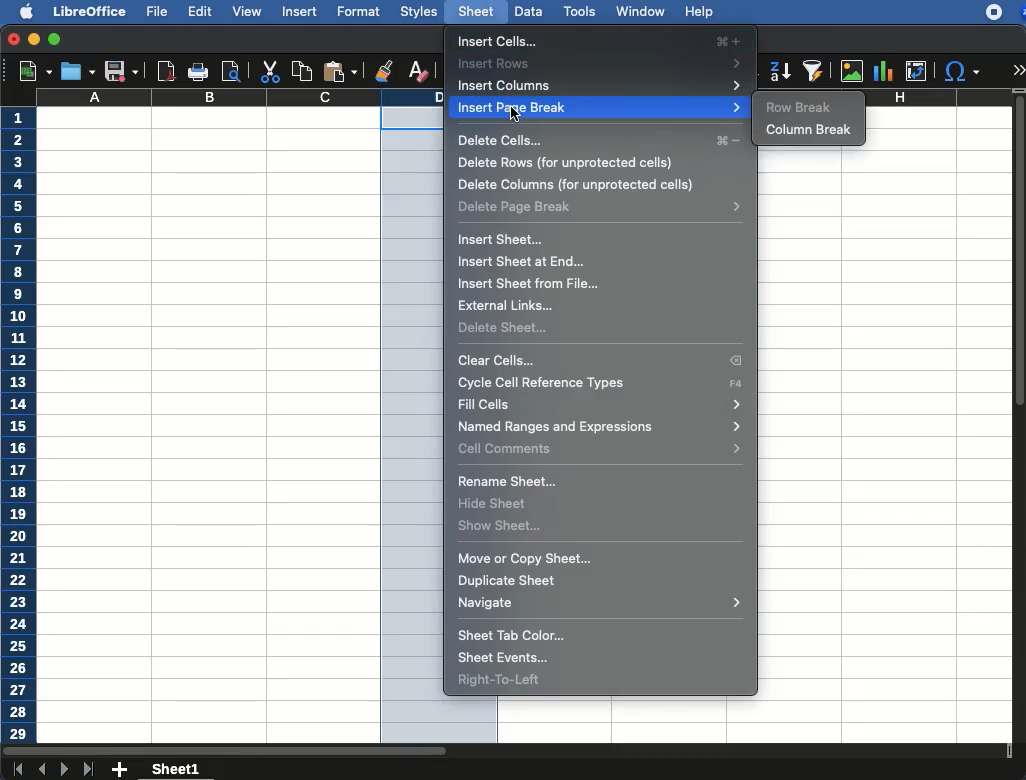 The width and height of the screenshot is (1026, 780). Describe the element at coordinates (30, 72) in the screenshot. I see `new` at that location.